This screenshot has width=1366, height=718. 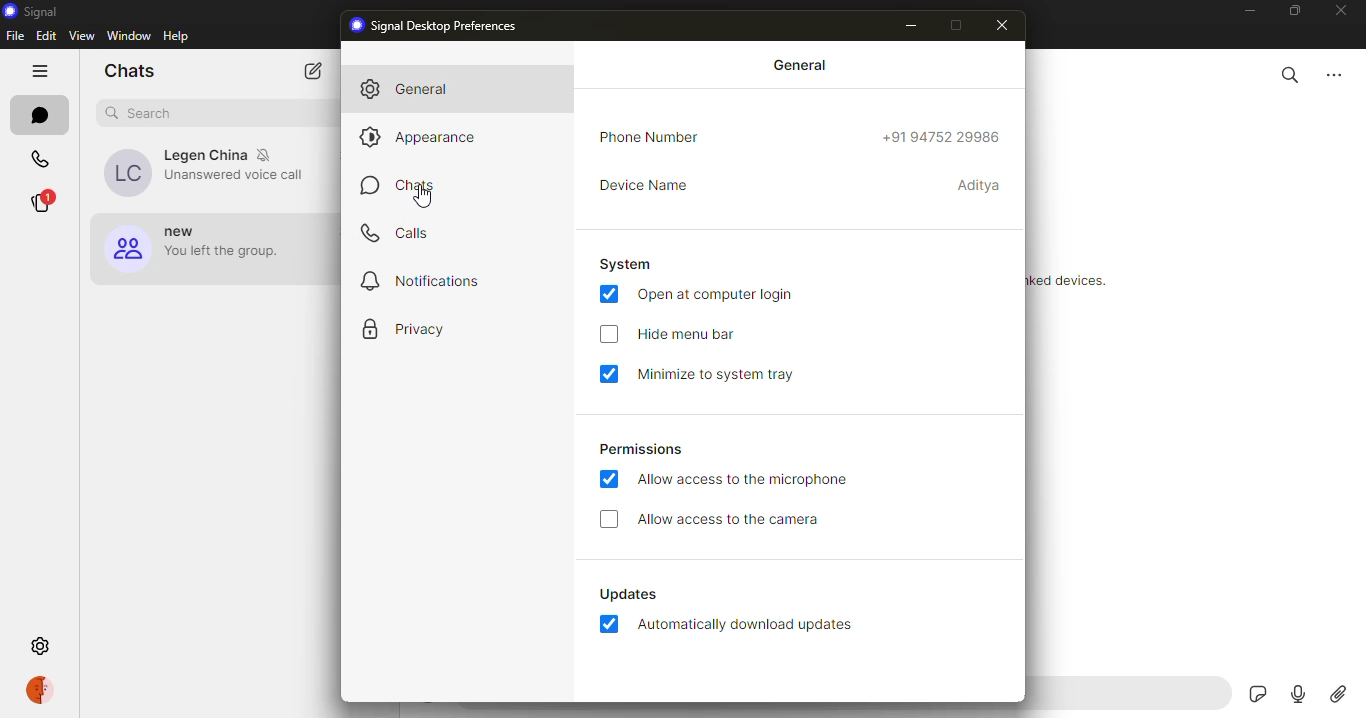 I want to click on download updates, so click(x=759, y=626).